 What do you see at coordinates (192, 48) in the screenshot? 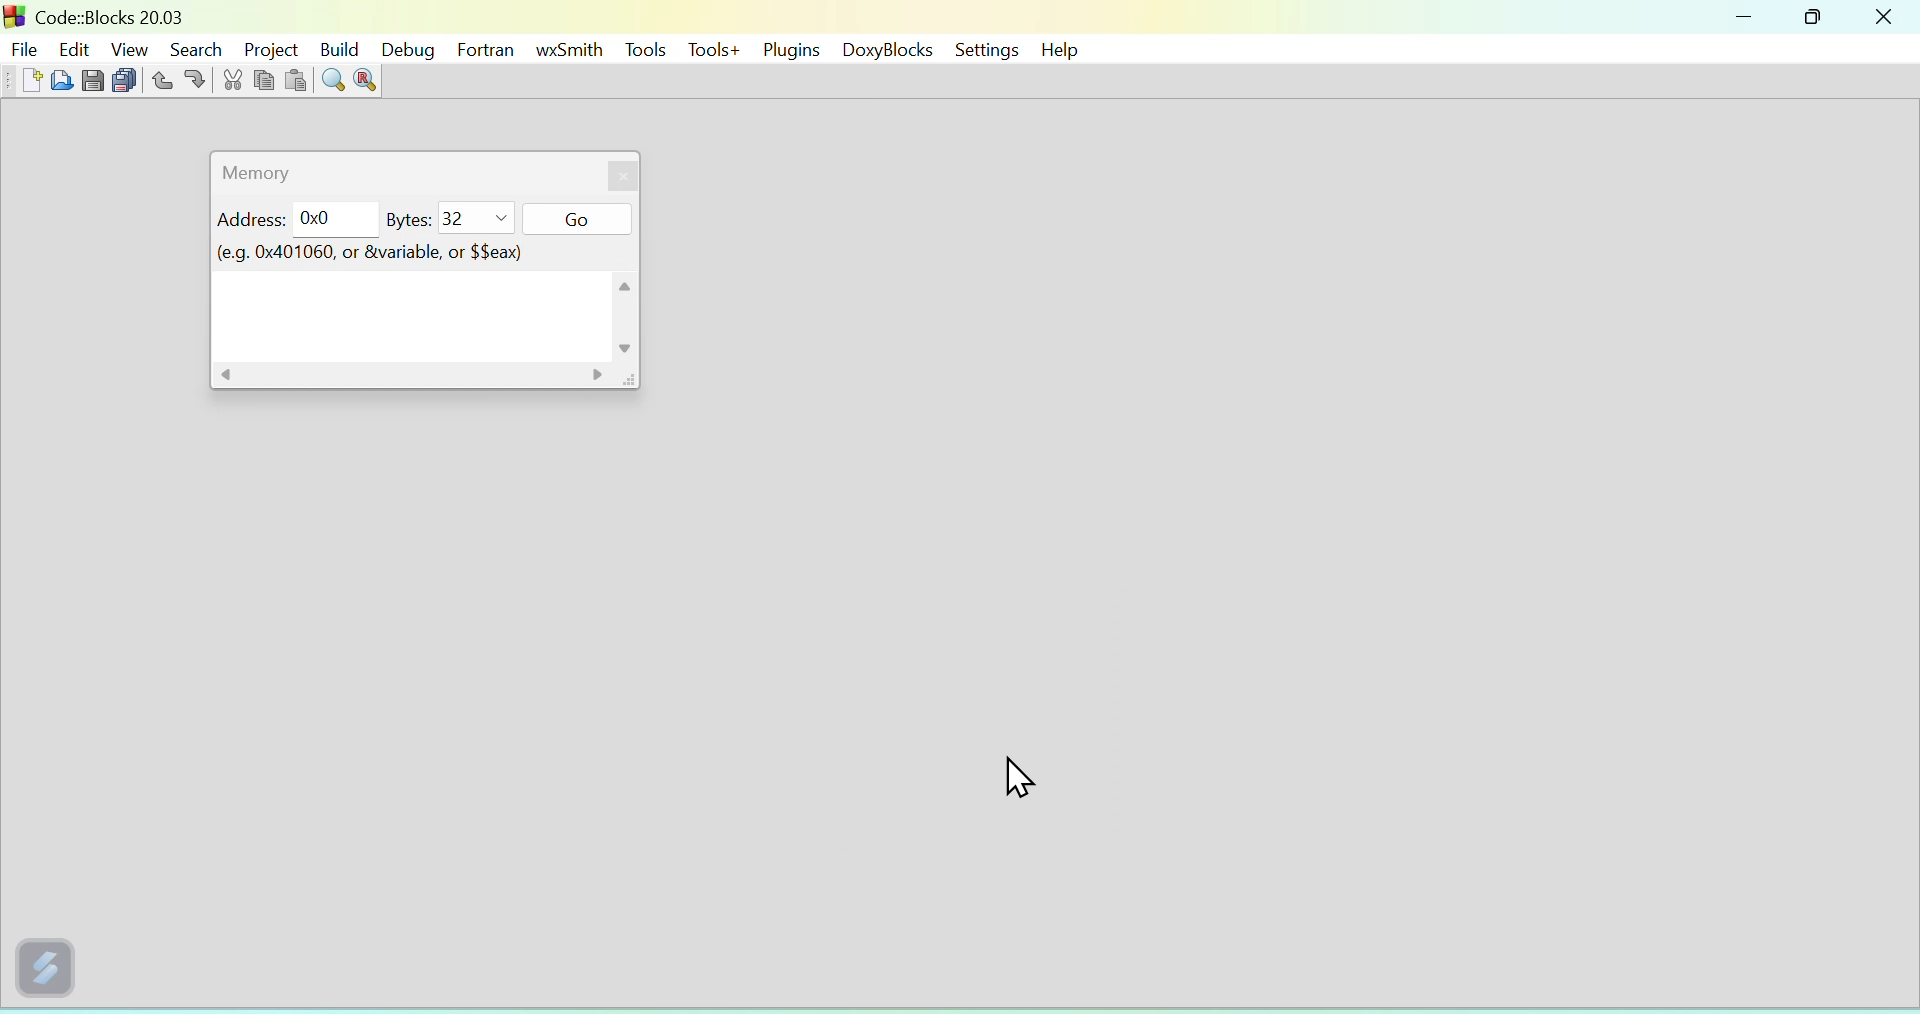
I see `Search` at bounding box center [192, 48].